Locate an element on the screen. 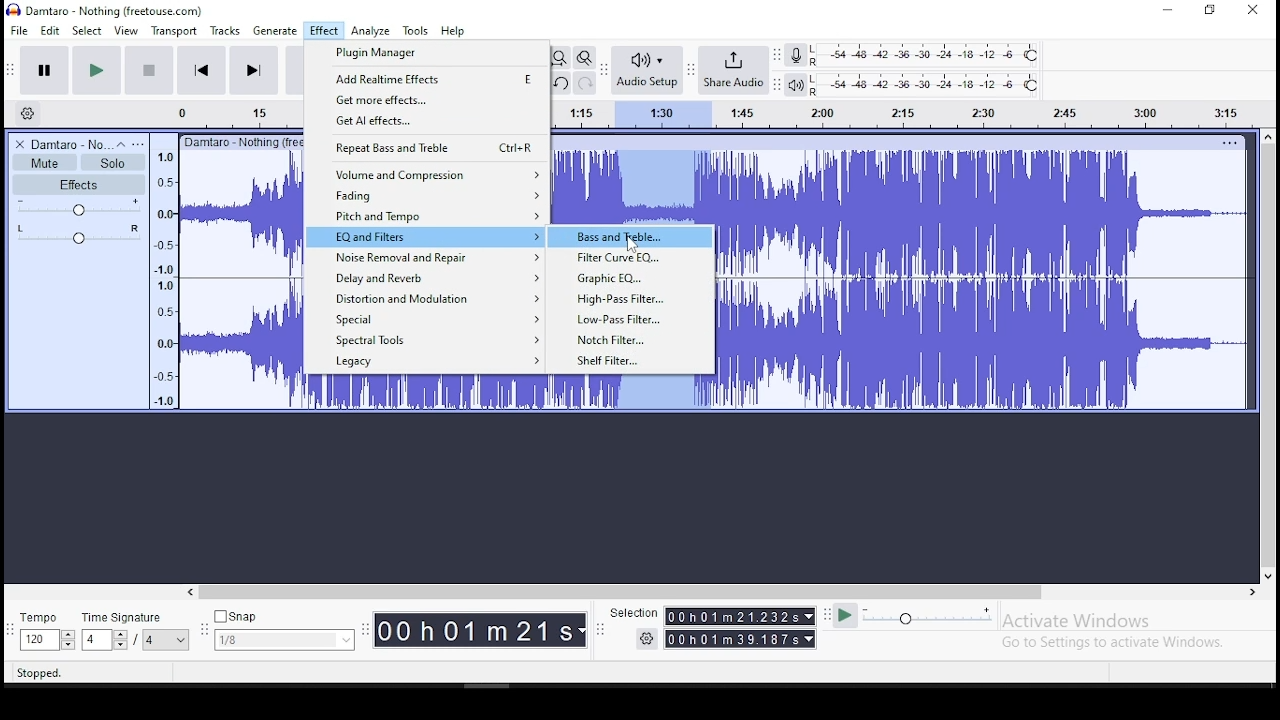 This screenshot has width=1280, height=720. timeline settings is located at coordinates (26, 112).